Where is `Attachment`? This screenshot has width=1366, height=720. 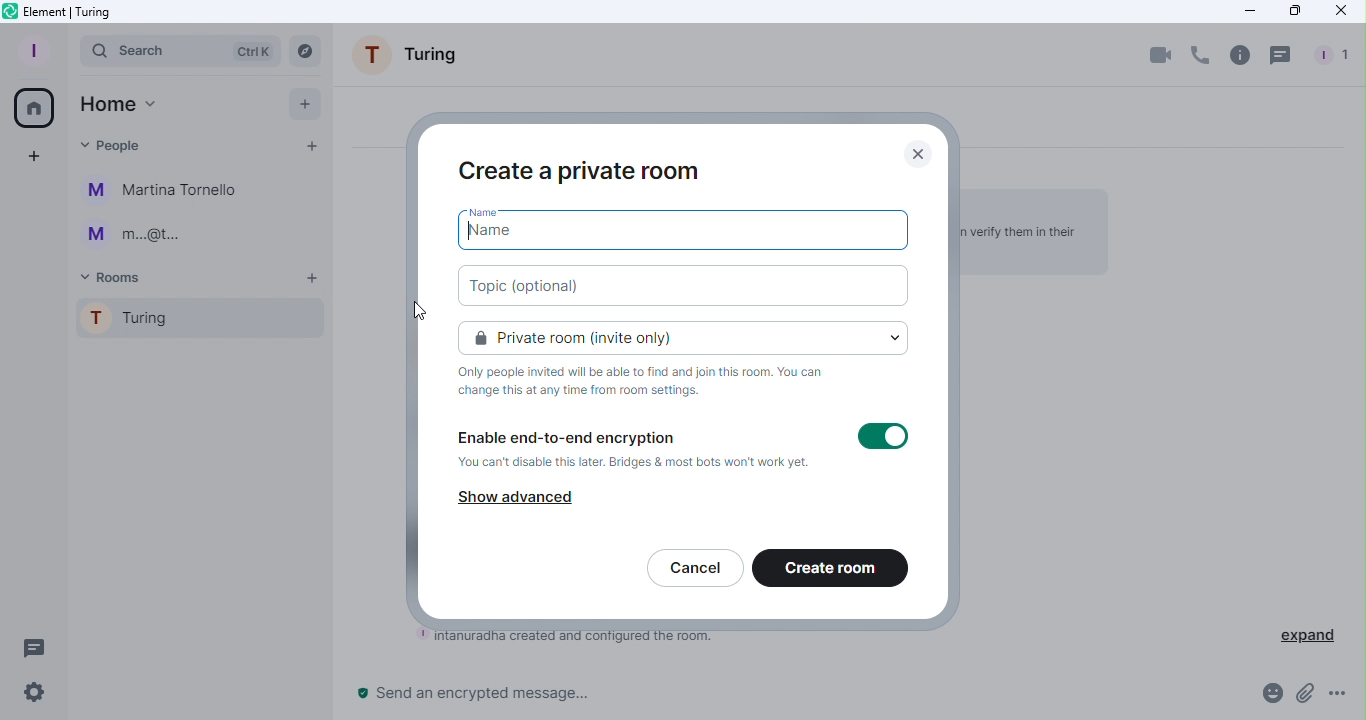 Attachment is located at coordinates (1304, 699).